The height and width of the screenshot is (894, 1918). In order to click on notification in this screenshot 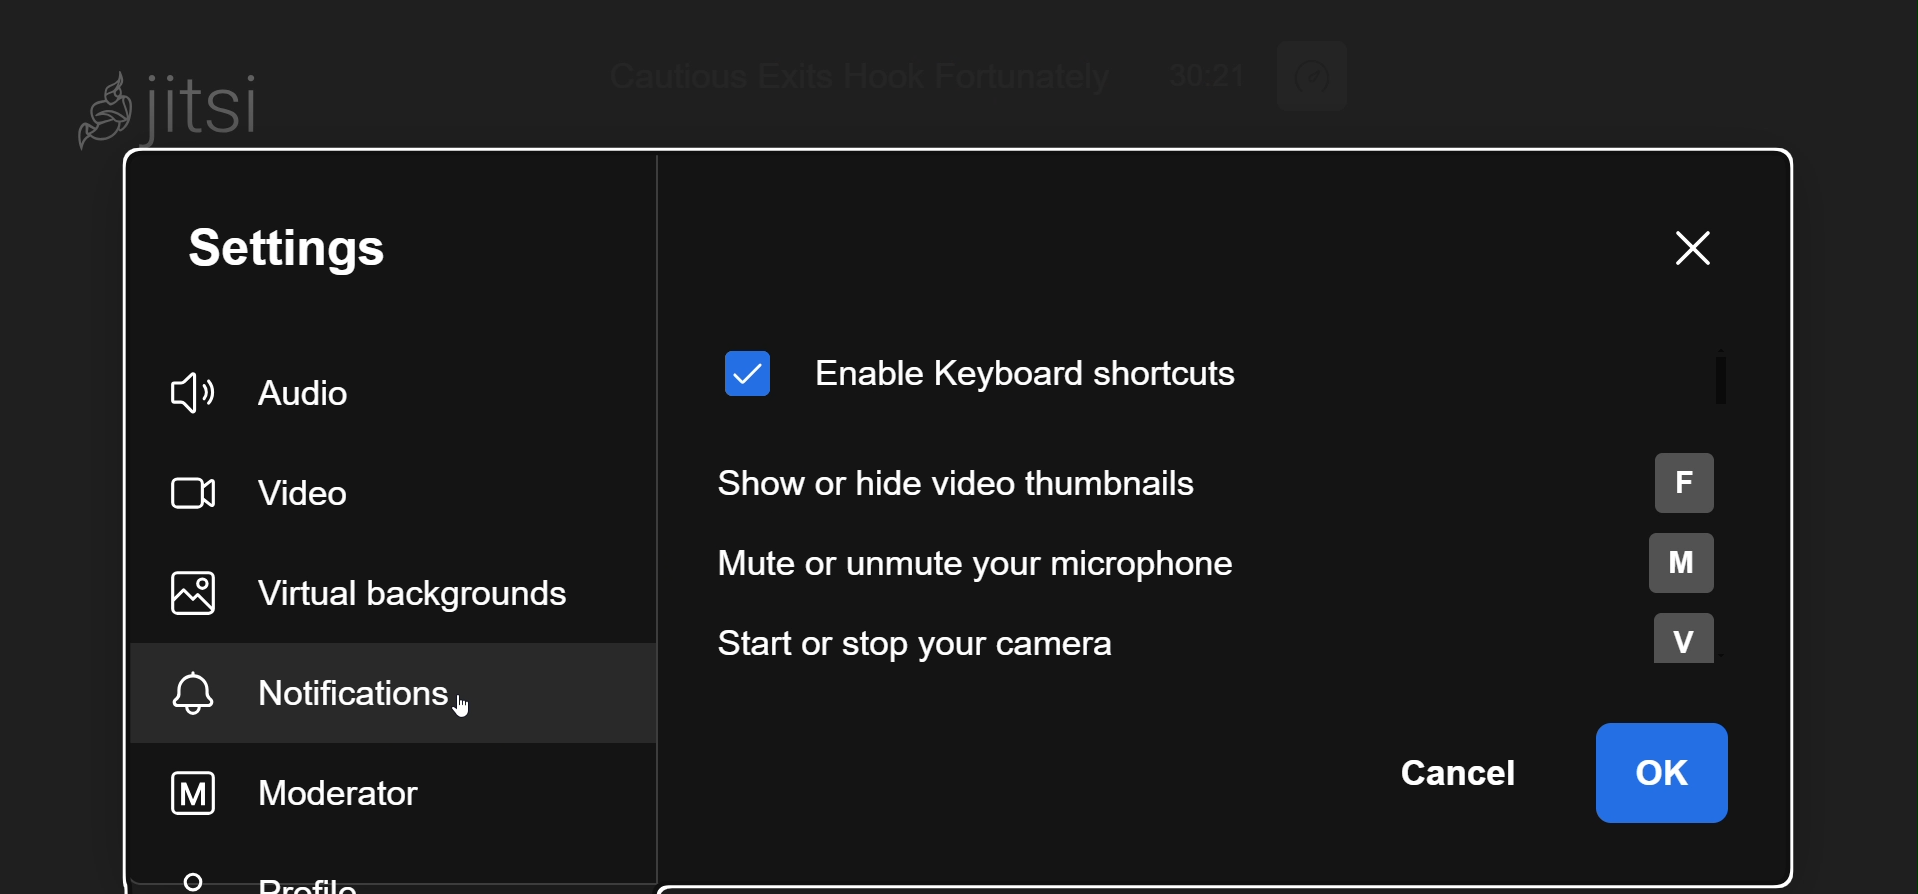, I will do `click(349, 692)`.